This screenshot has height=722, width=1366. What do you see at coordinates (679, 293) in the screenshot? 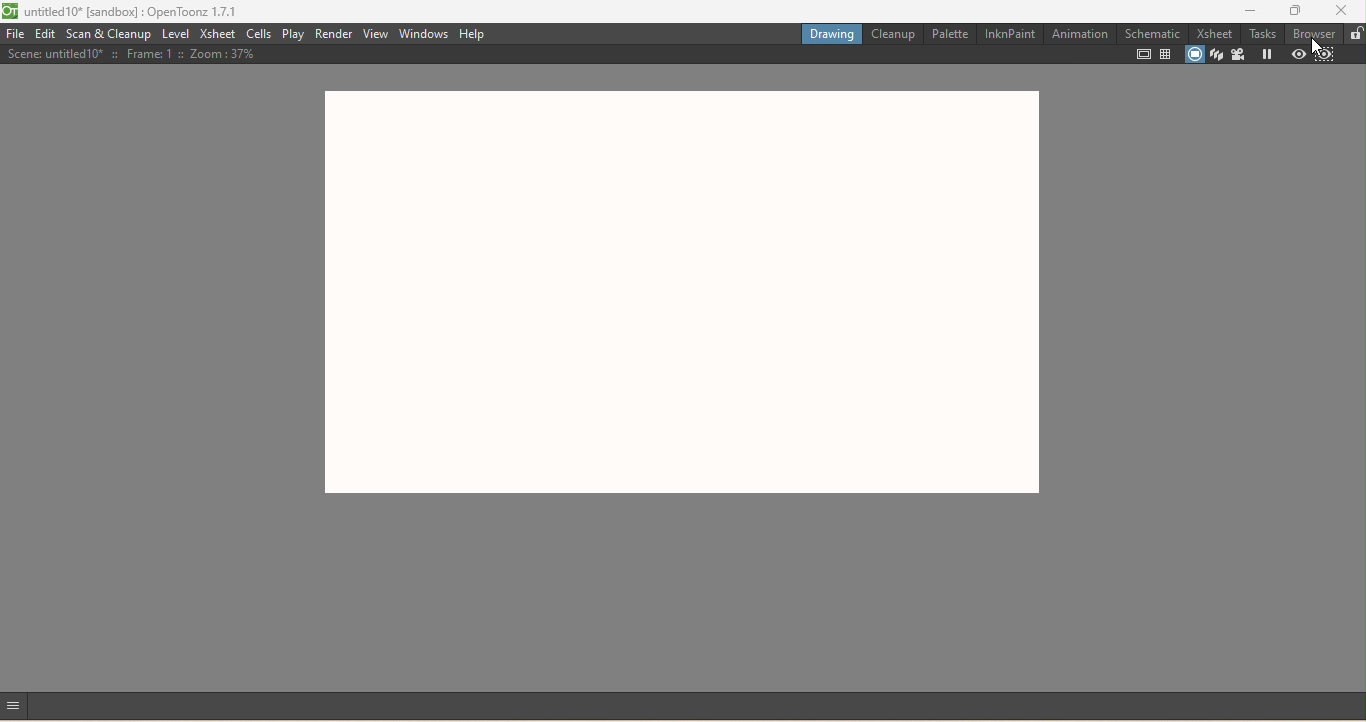
I see `Canvas` at bounding box center [679, 293].